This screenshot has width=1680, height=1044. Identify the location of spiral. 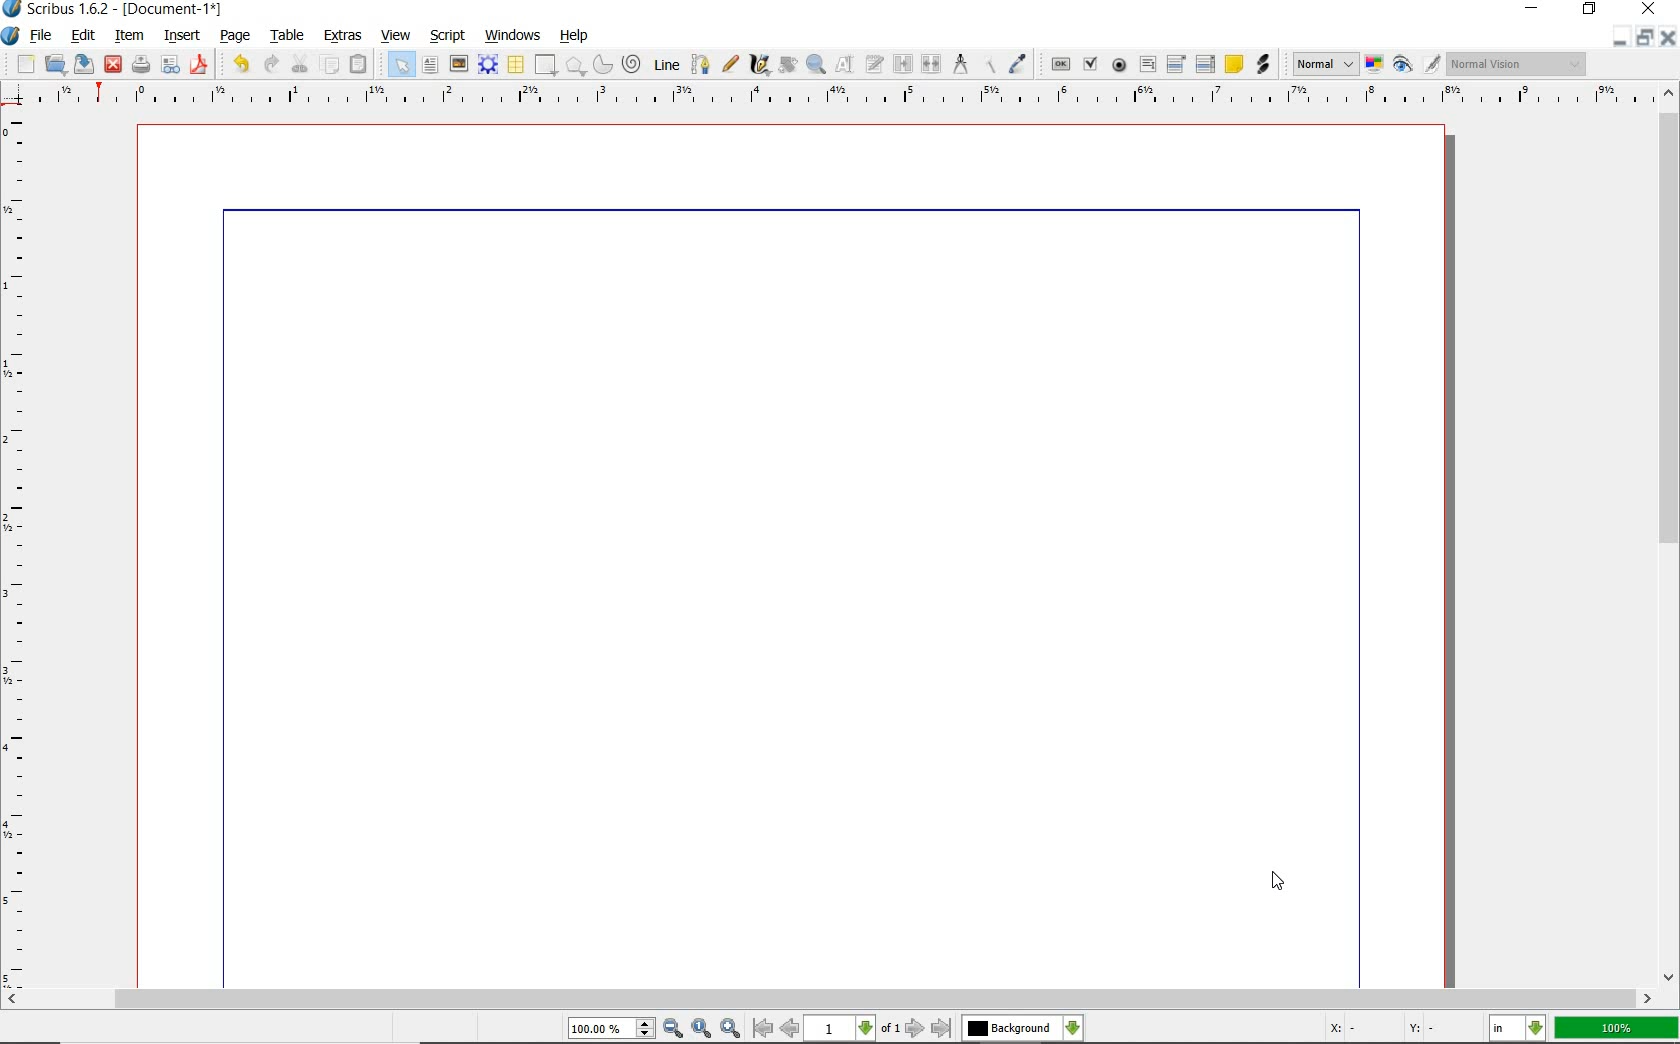
(634, 63).